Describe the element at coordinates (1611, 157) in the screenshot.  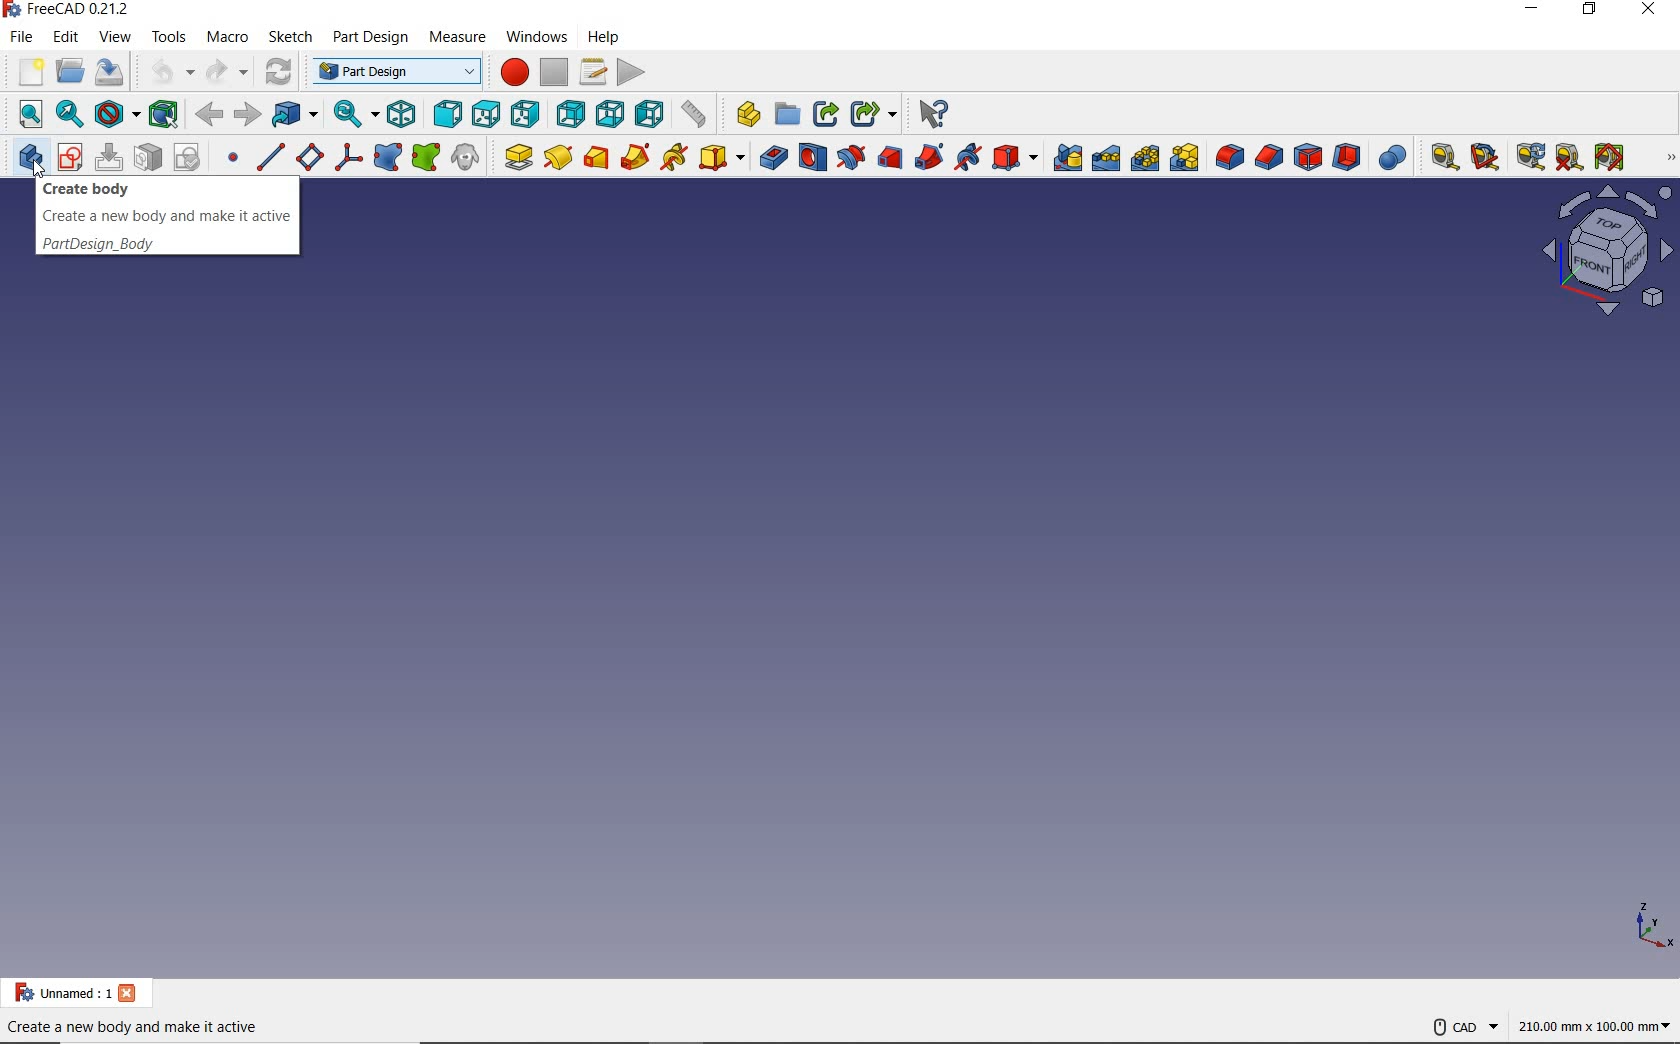
I see `TOGGLE ALL` at that location.